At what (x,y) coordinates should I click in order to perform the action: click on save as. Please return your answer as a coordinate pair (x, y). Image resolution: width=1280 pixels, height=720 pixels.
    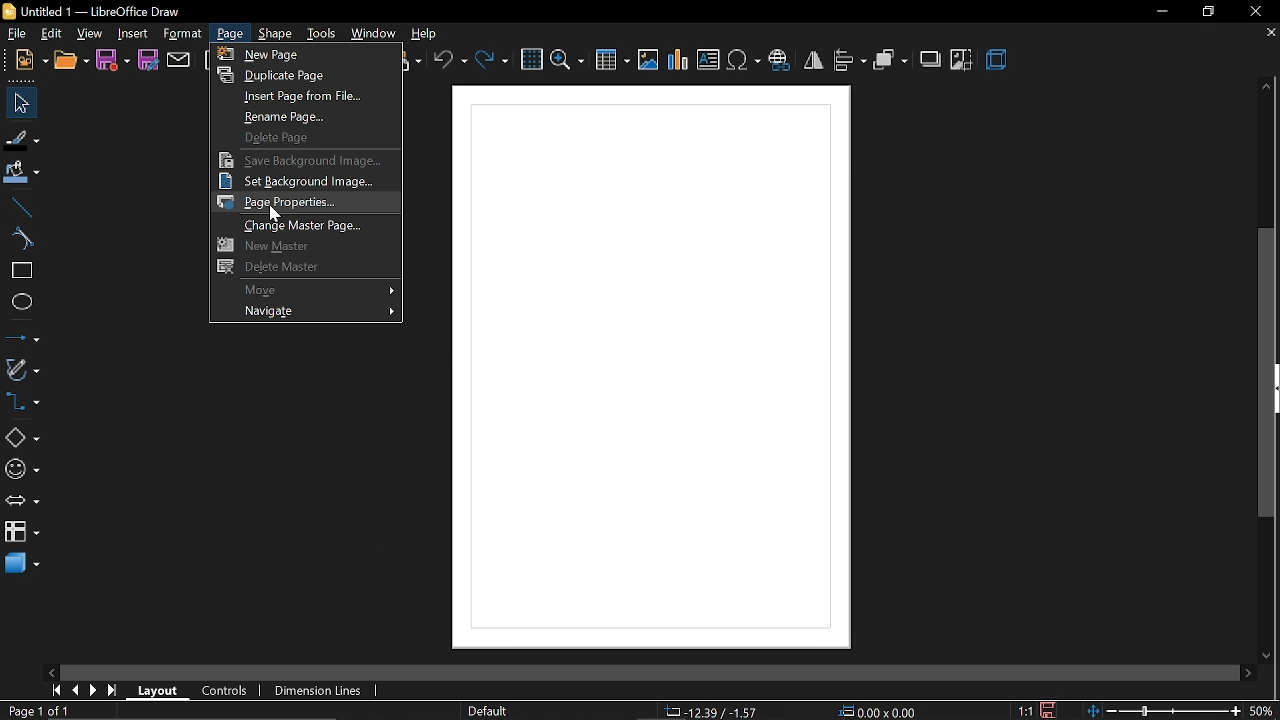
    Looking at the image, I should click on (150, 59).